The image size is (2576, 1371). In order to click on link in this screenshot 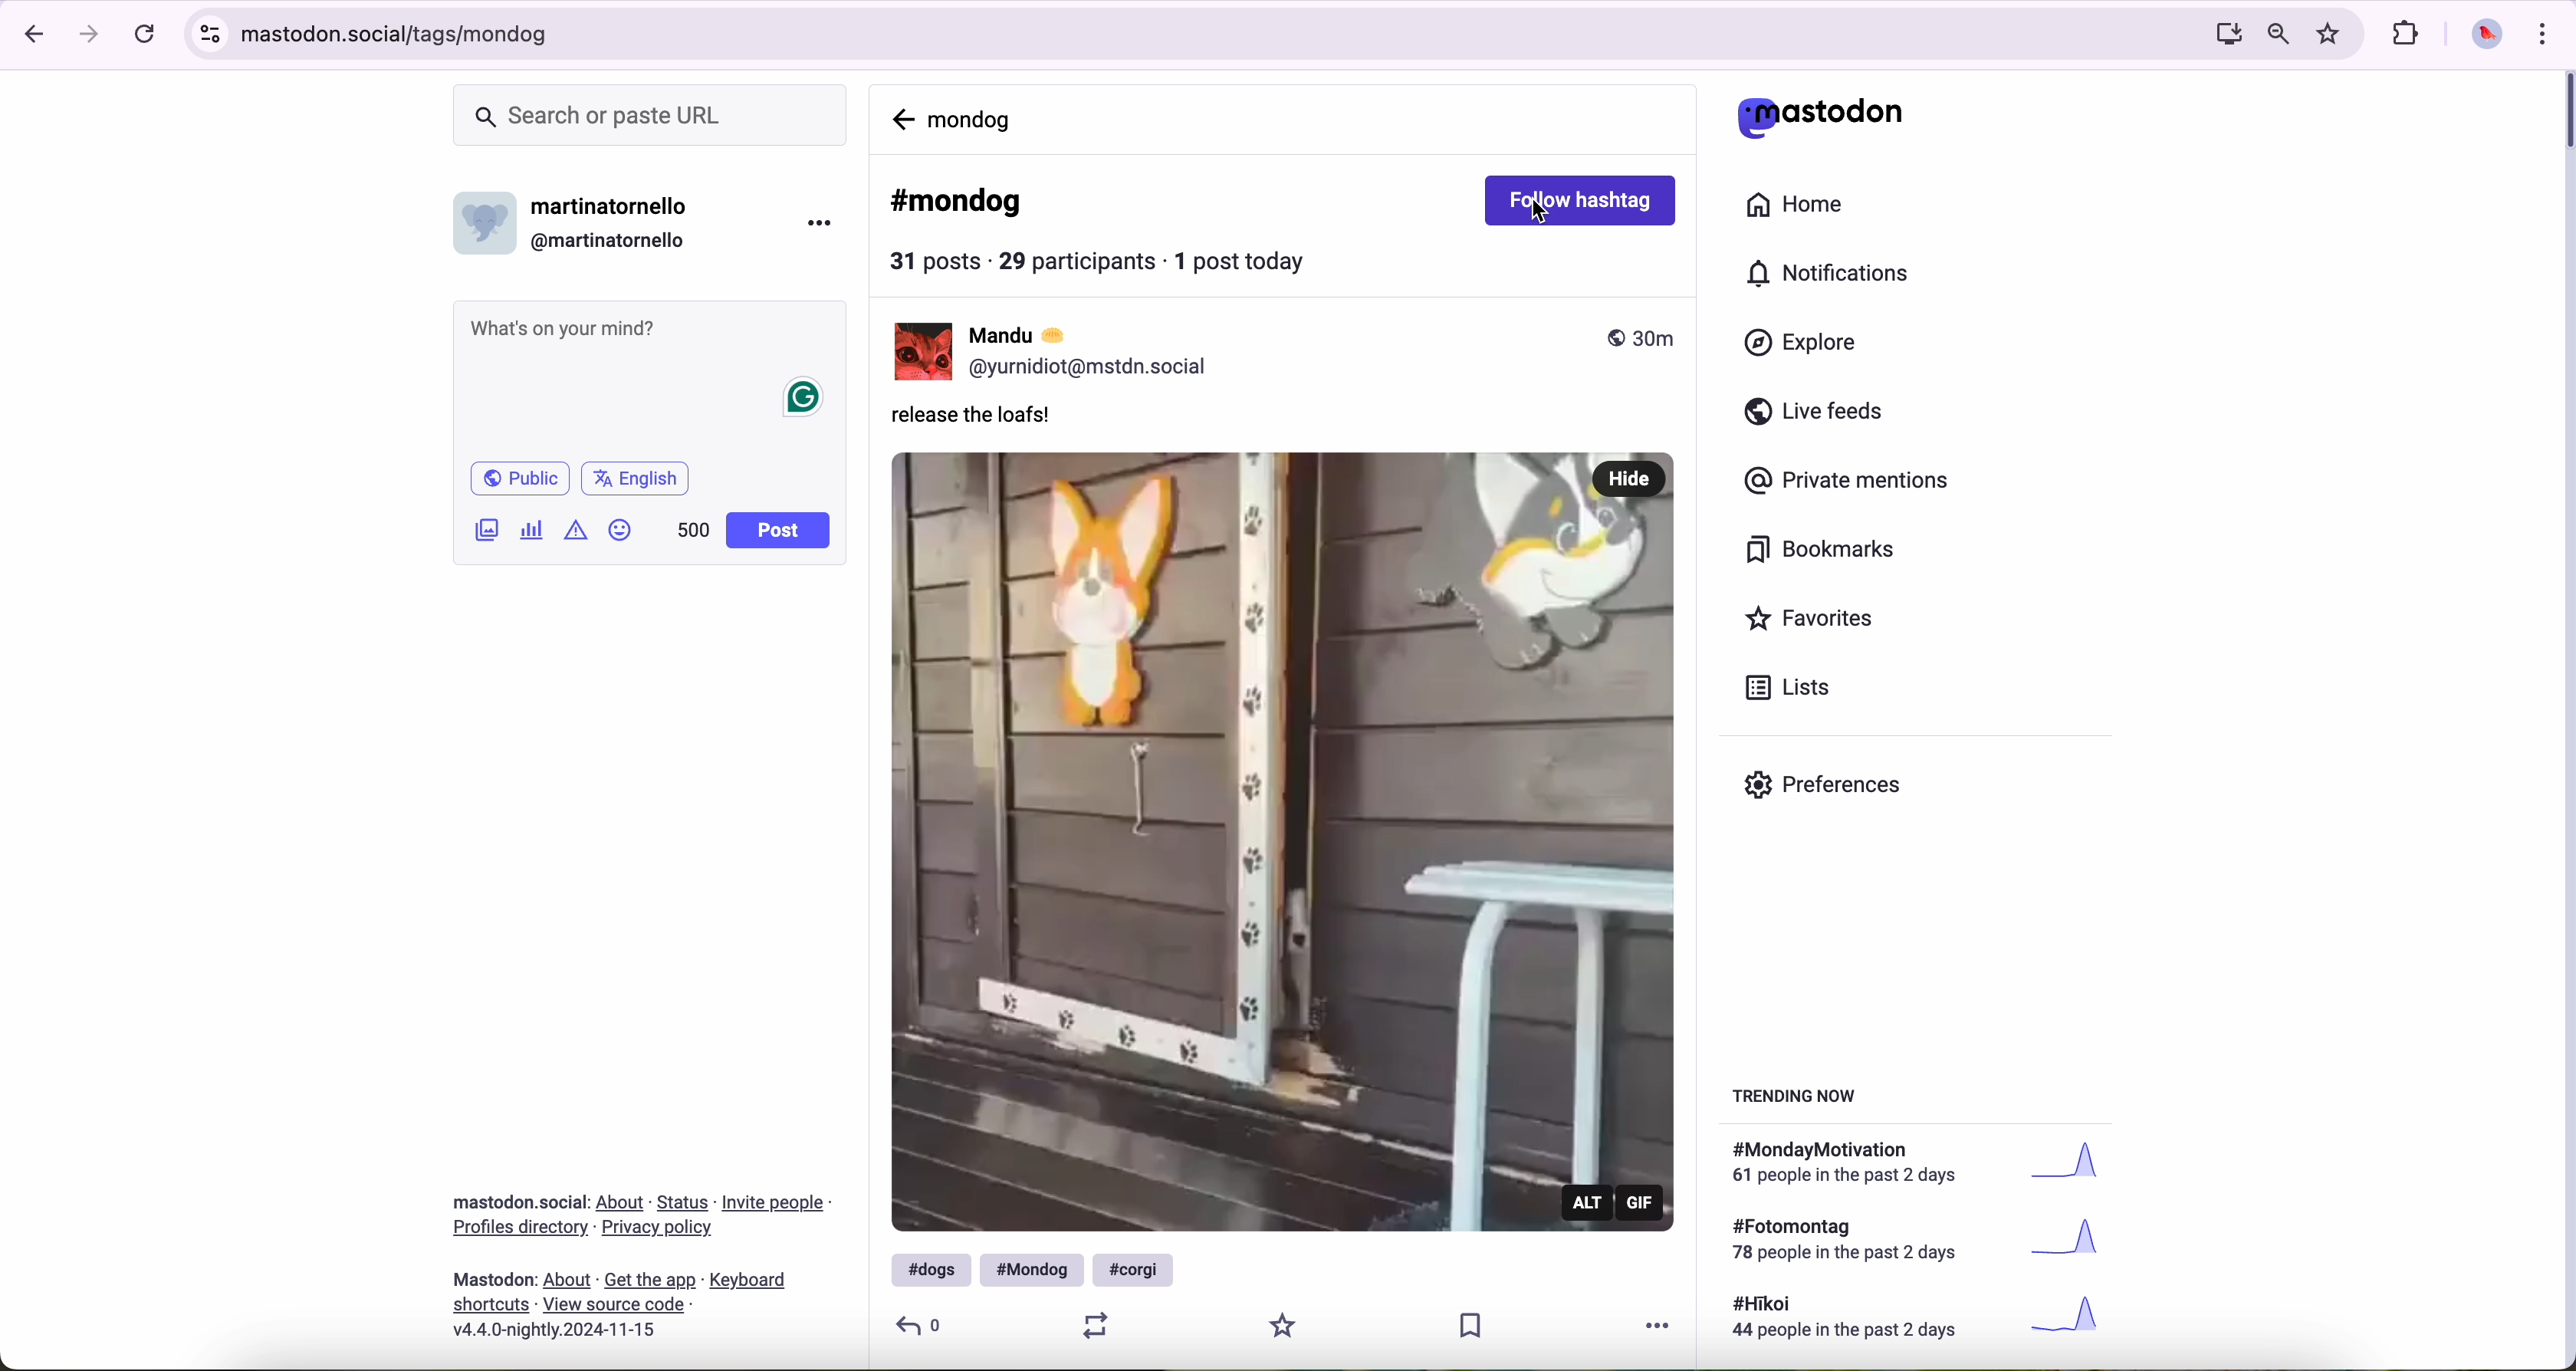, I will do `click(659, 1227)`.